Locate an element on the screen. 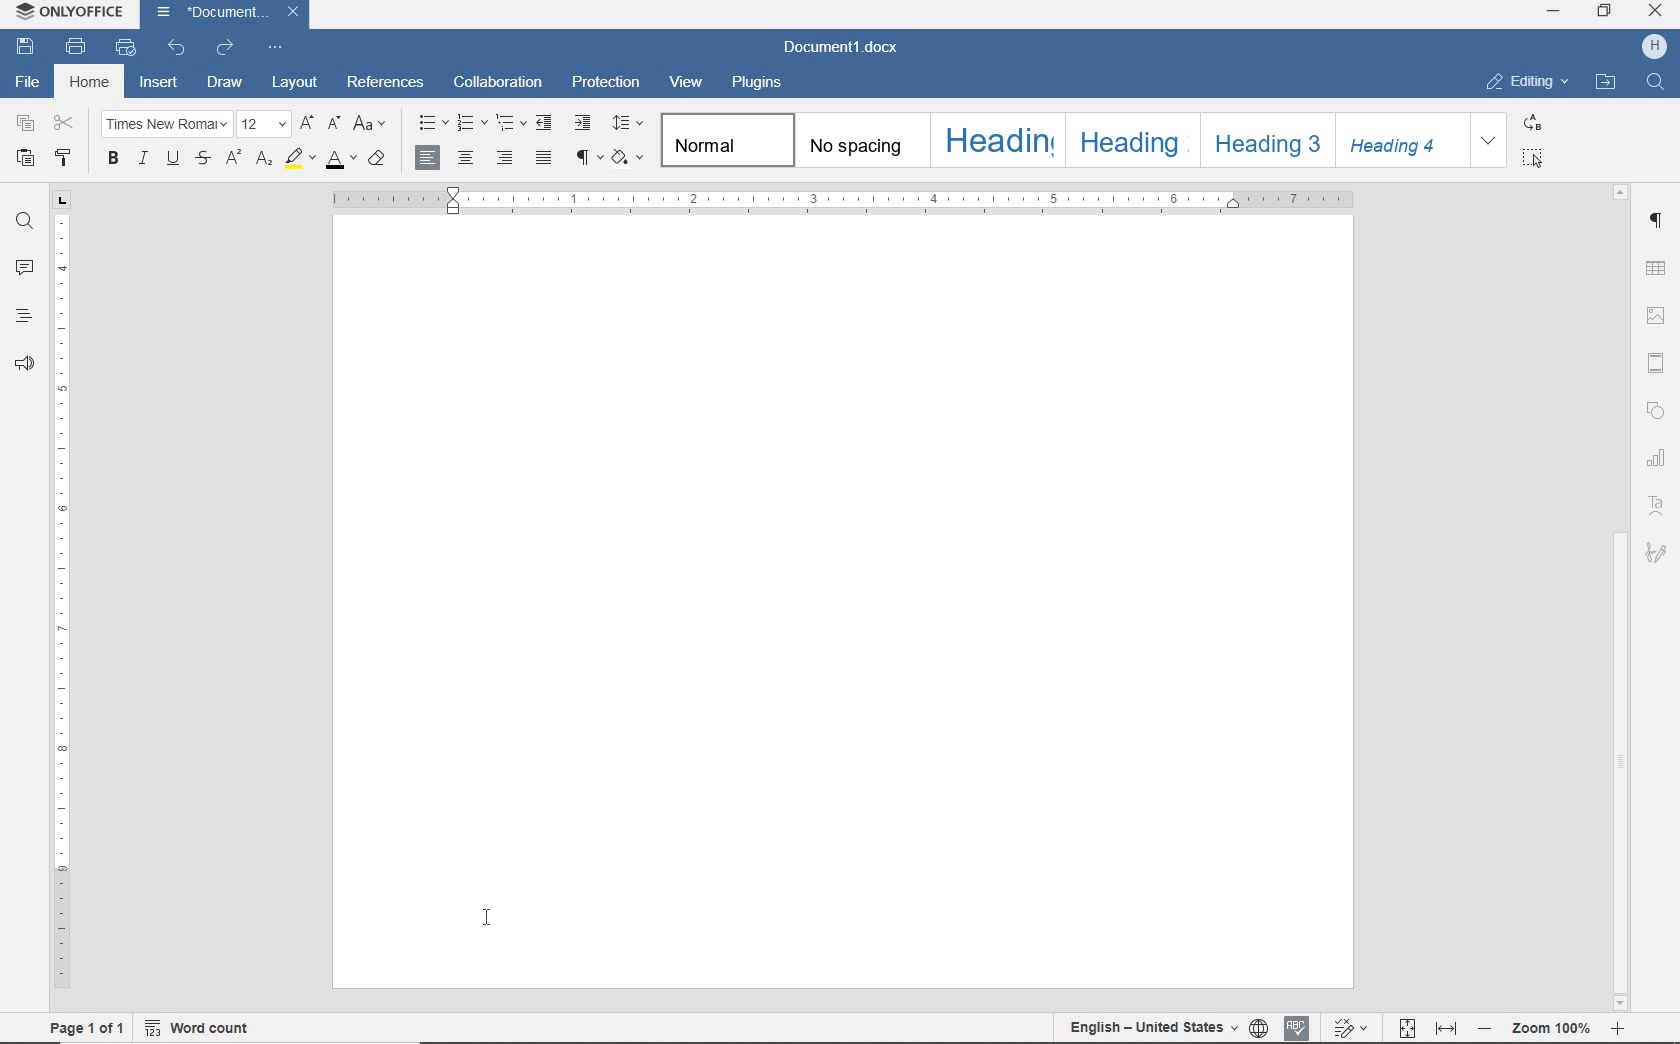  find is located at coordinates (22, 222).